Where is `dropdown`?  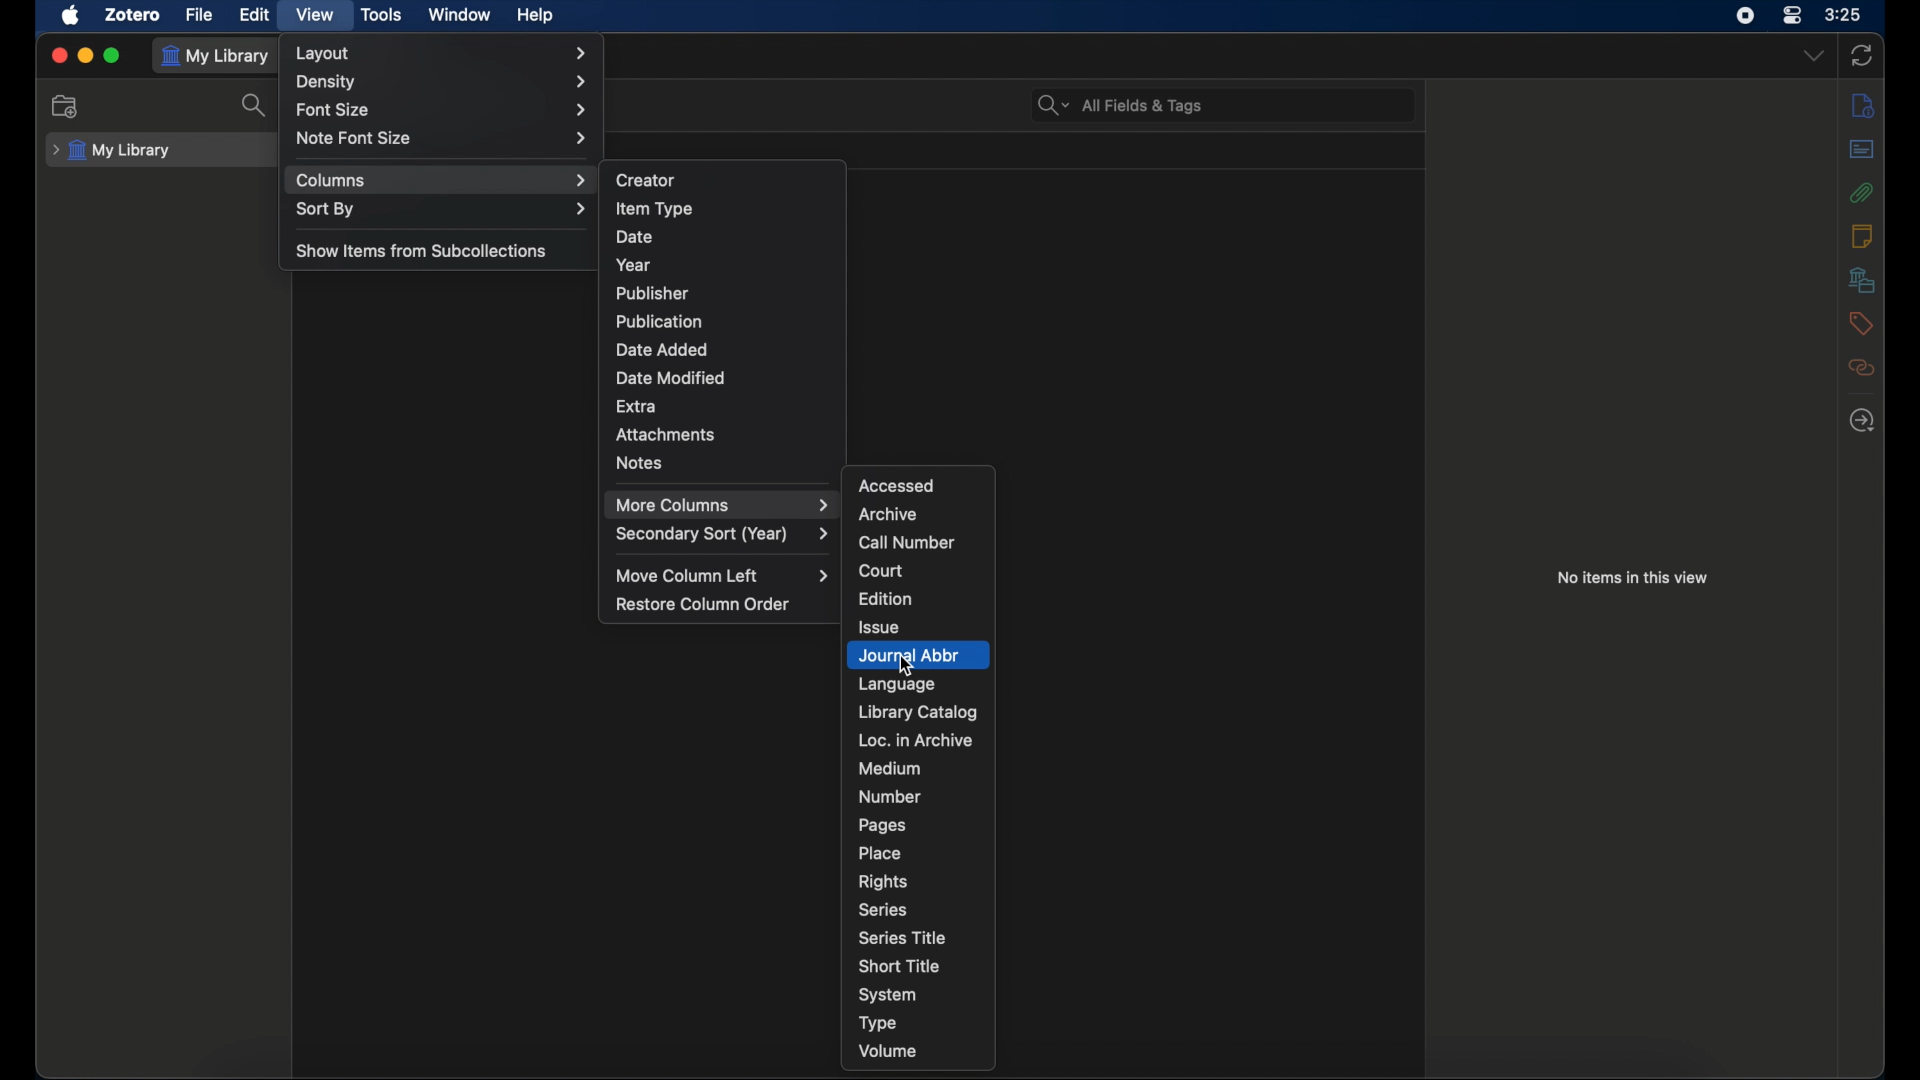
dropdown is located at coordinates (1812, 56).